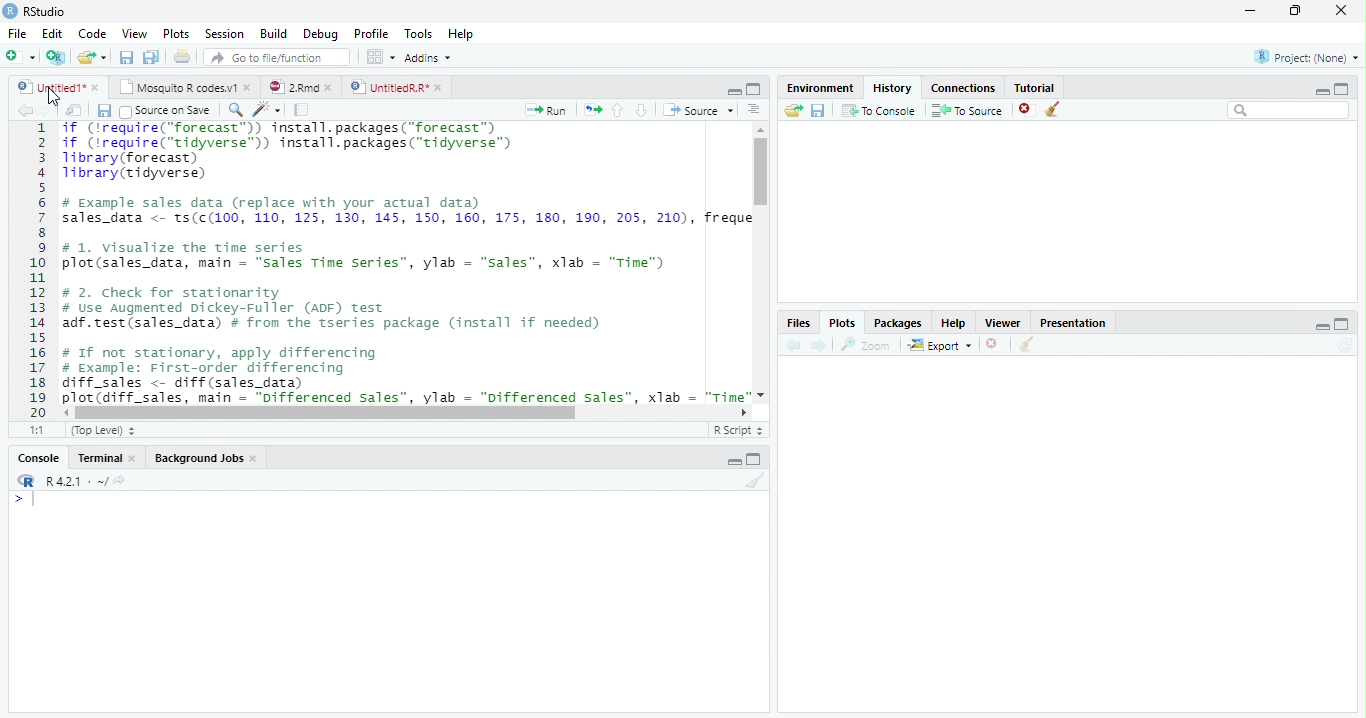 The width and height of the screenshot is (1366, 718). Describe the element at coordinates (699, 110) in the screenshot. I see `Source` at that location.